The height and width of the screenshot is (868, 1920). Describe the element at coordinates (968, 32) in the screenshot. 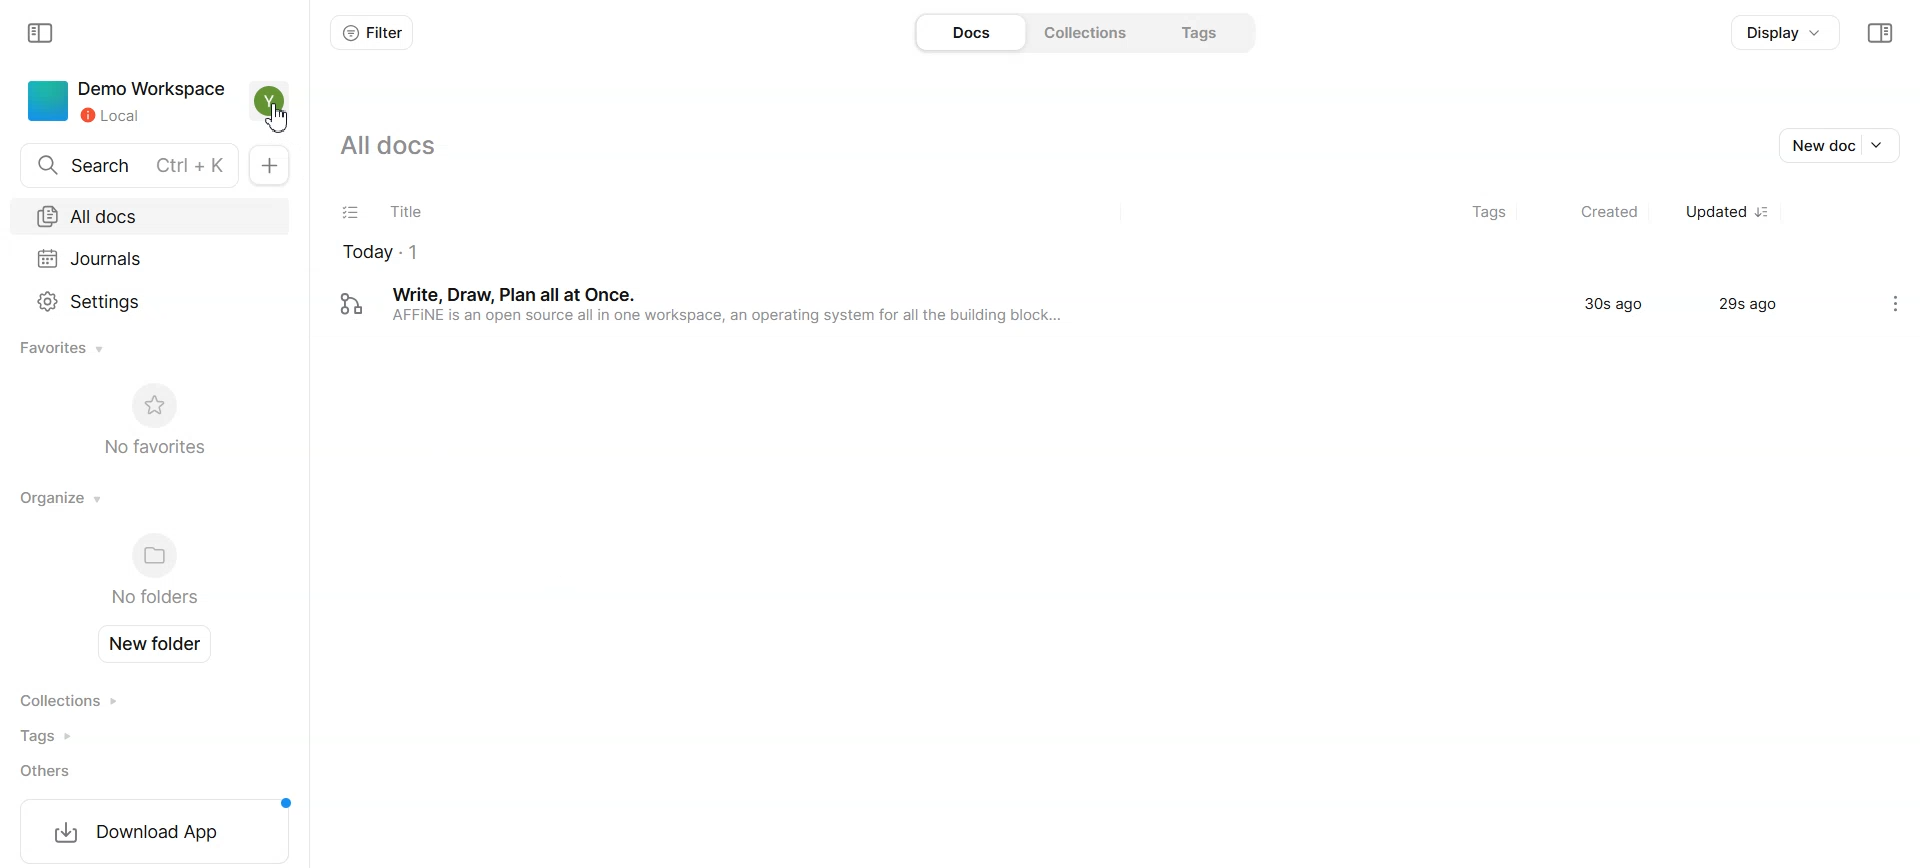

I see `Docs` at that location.